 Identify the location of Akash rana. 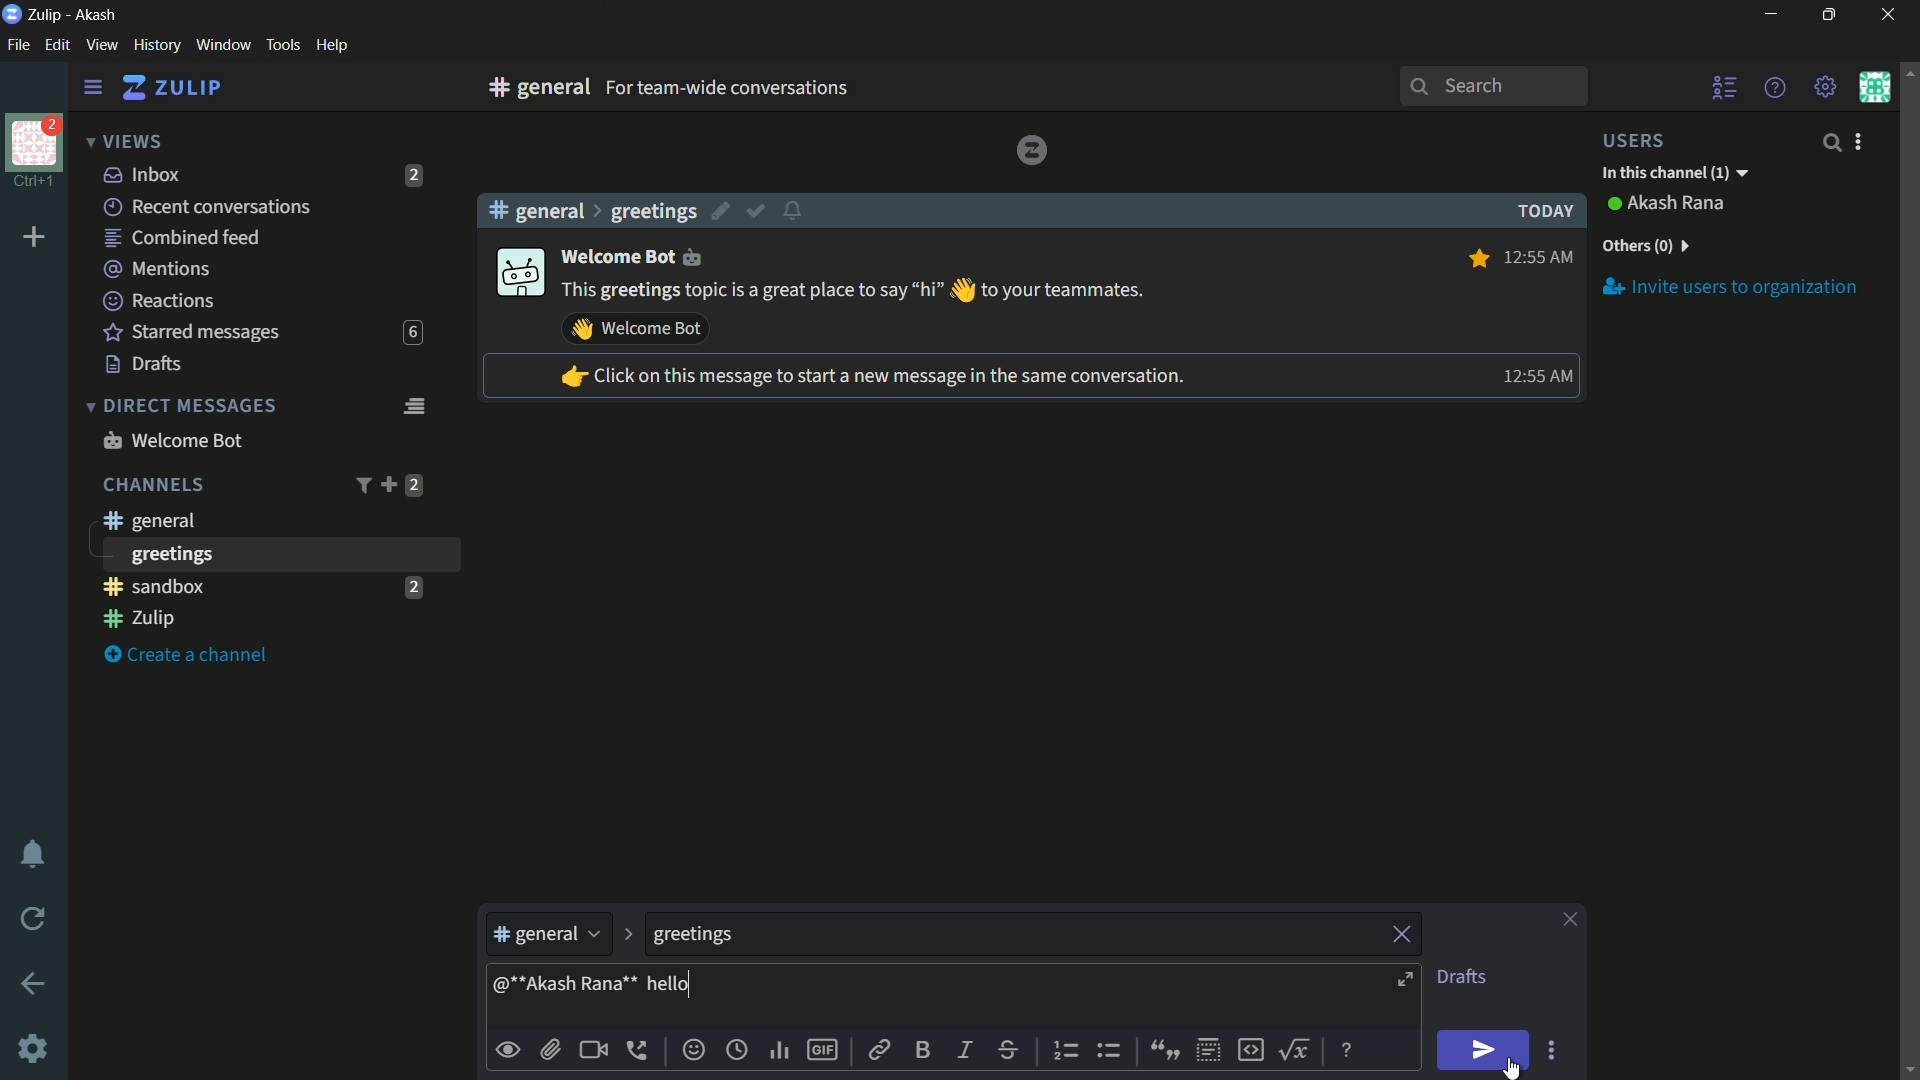
(1678, 204).